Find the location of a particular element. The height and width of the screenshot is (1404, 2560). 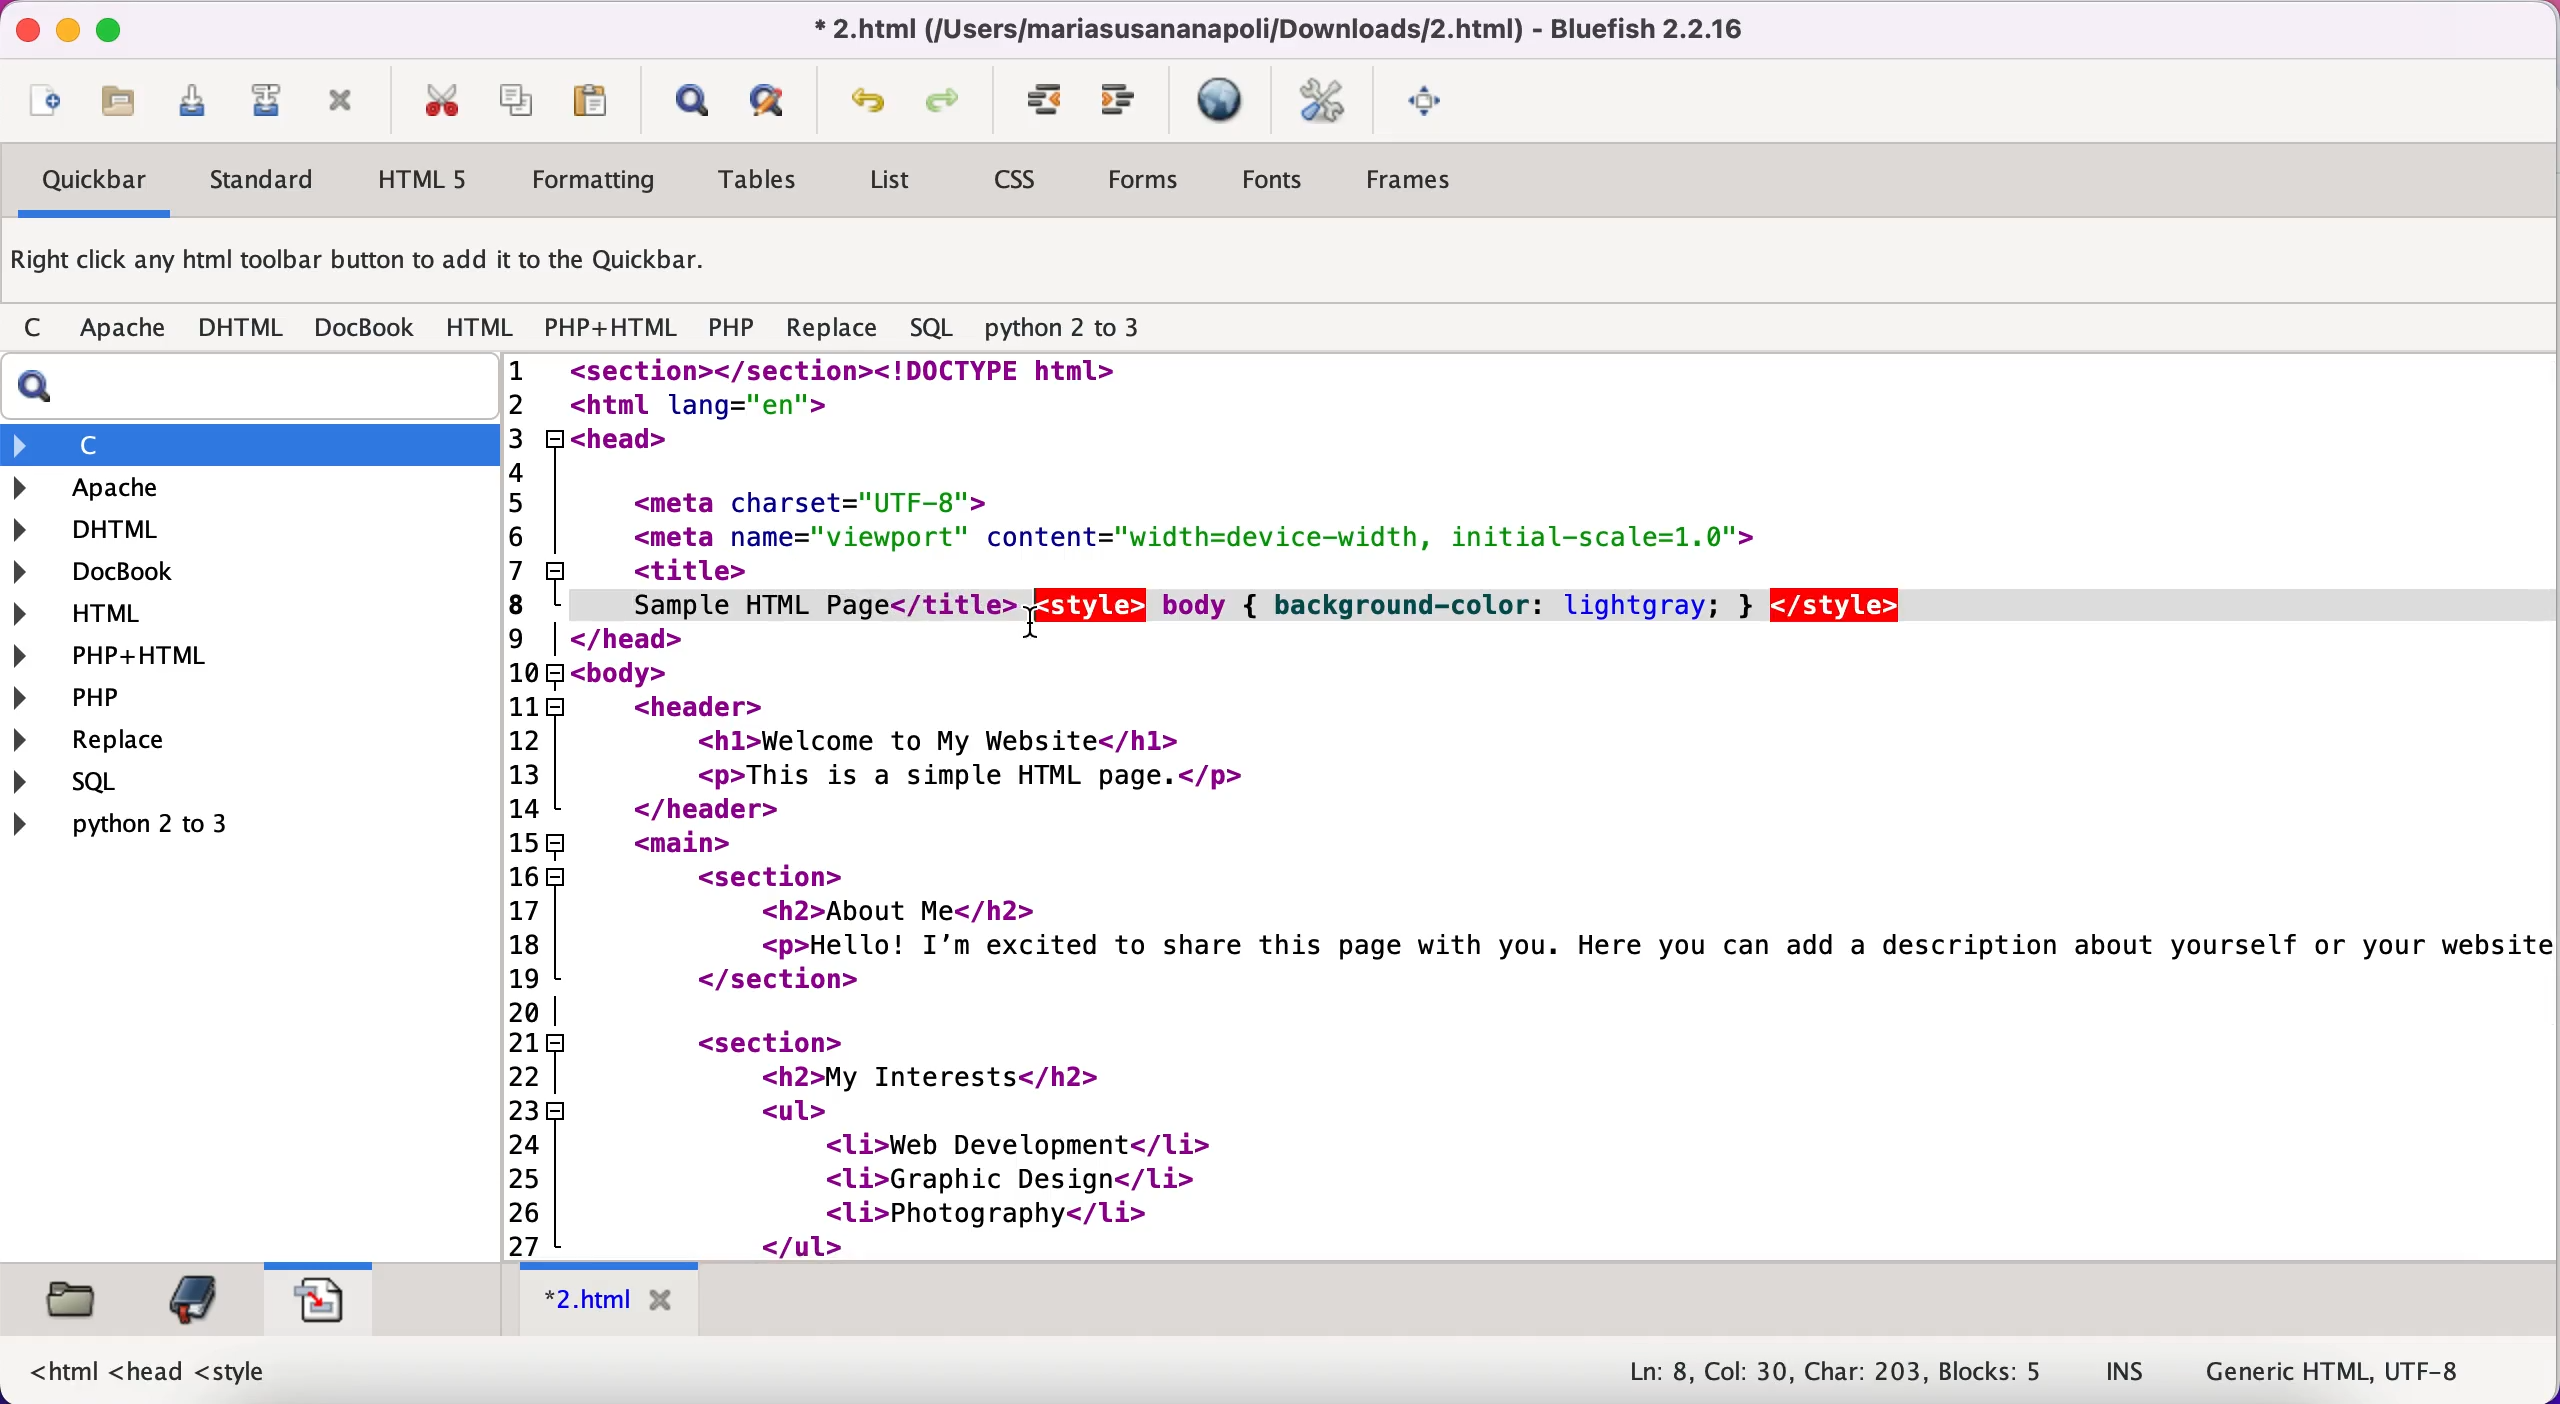

replace is located at coordinates (832, 333).